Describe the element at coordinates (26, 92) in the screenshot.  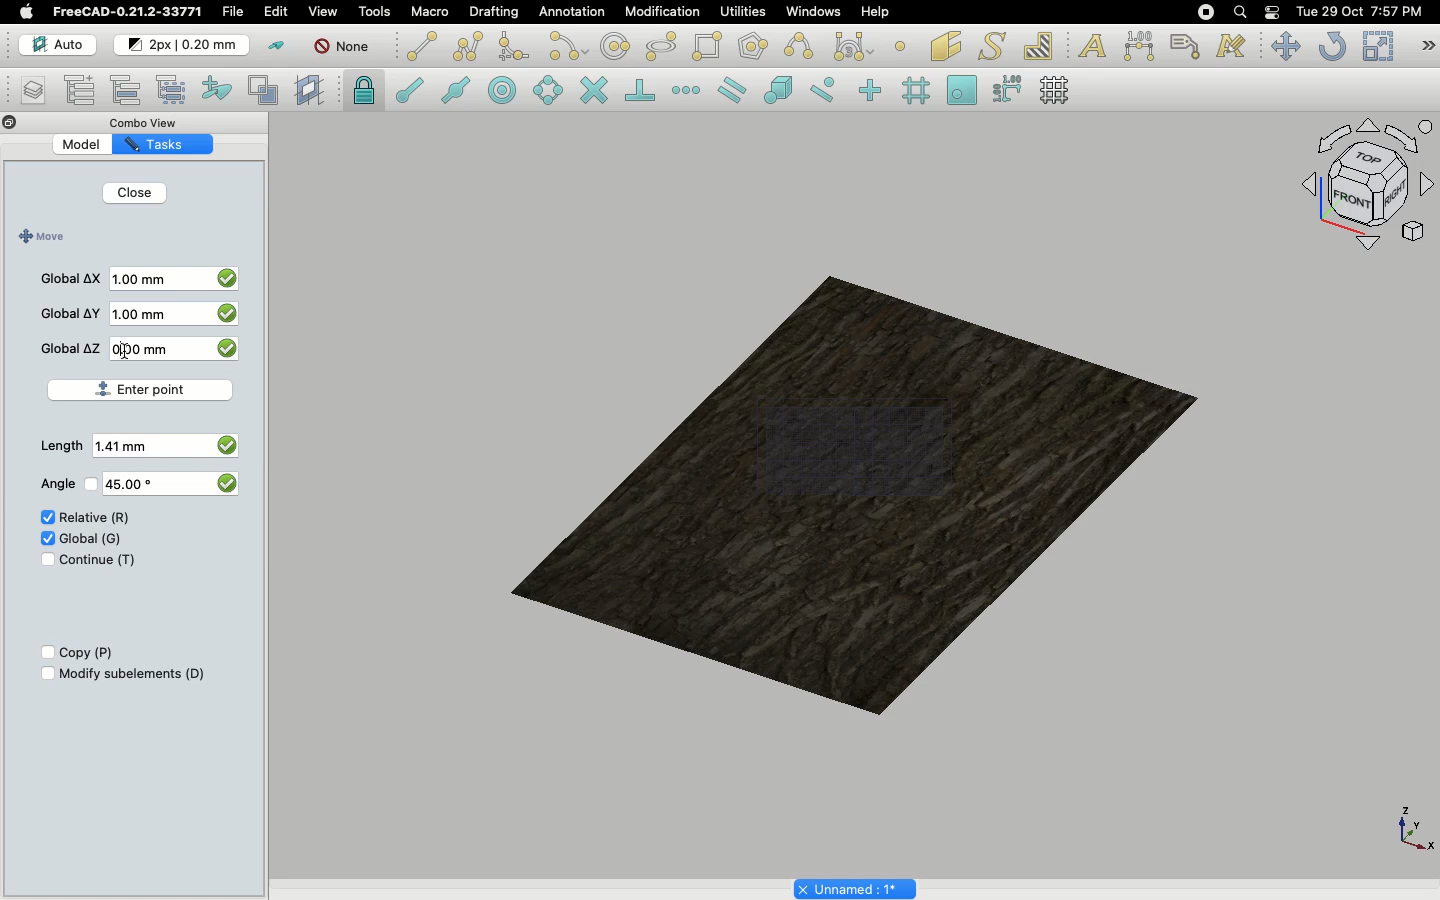
I see `Manage layers` at that location.